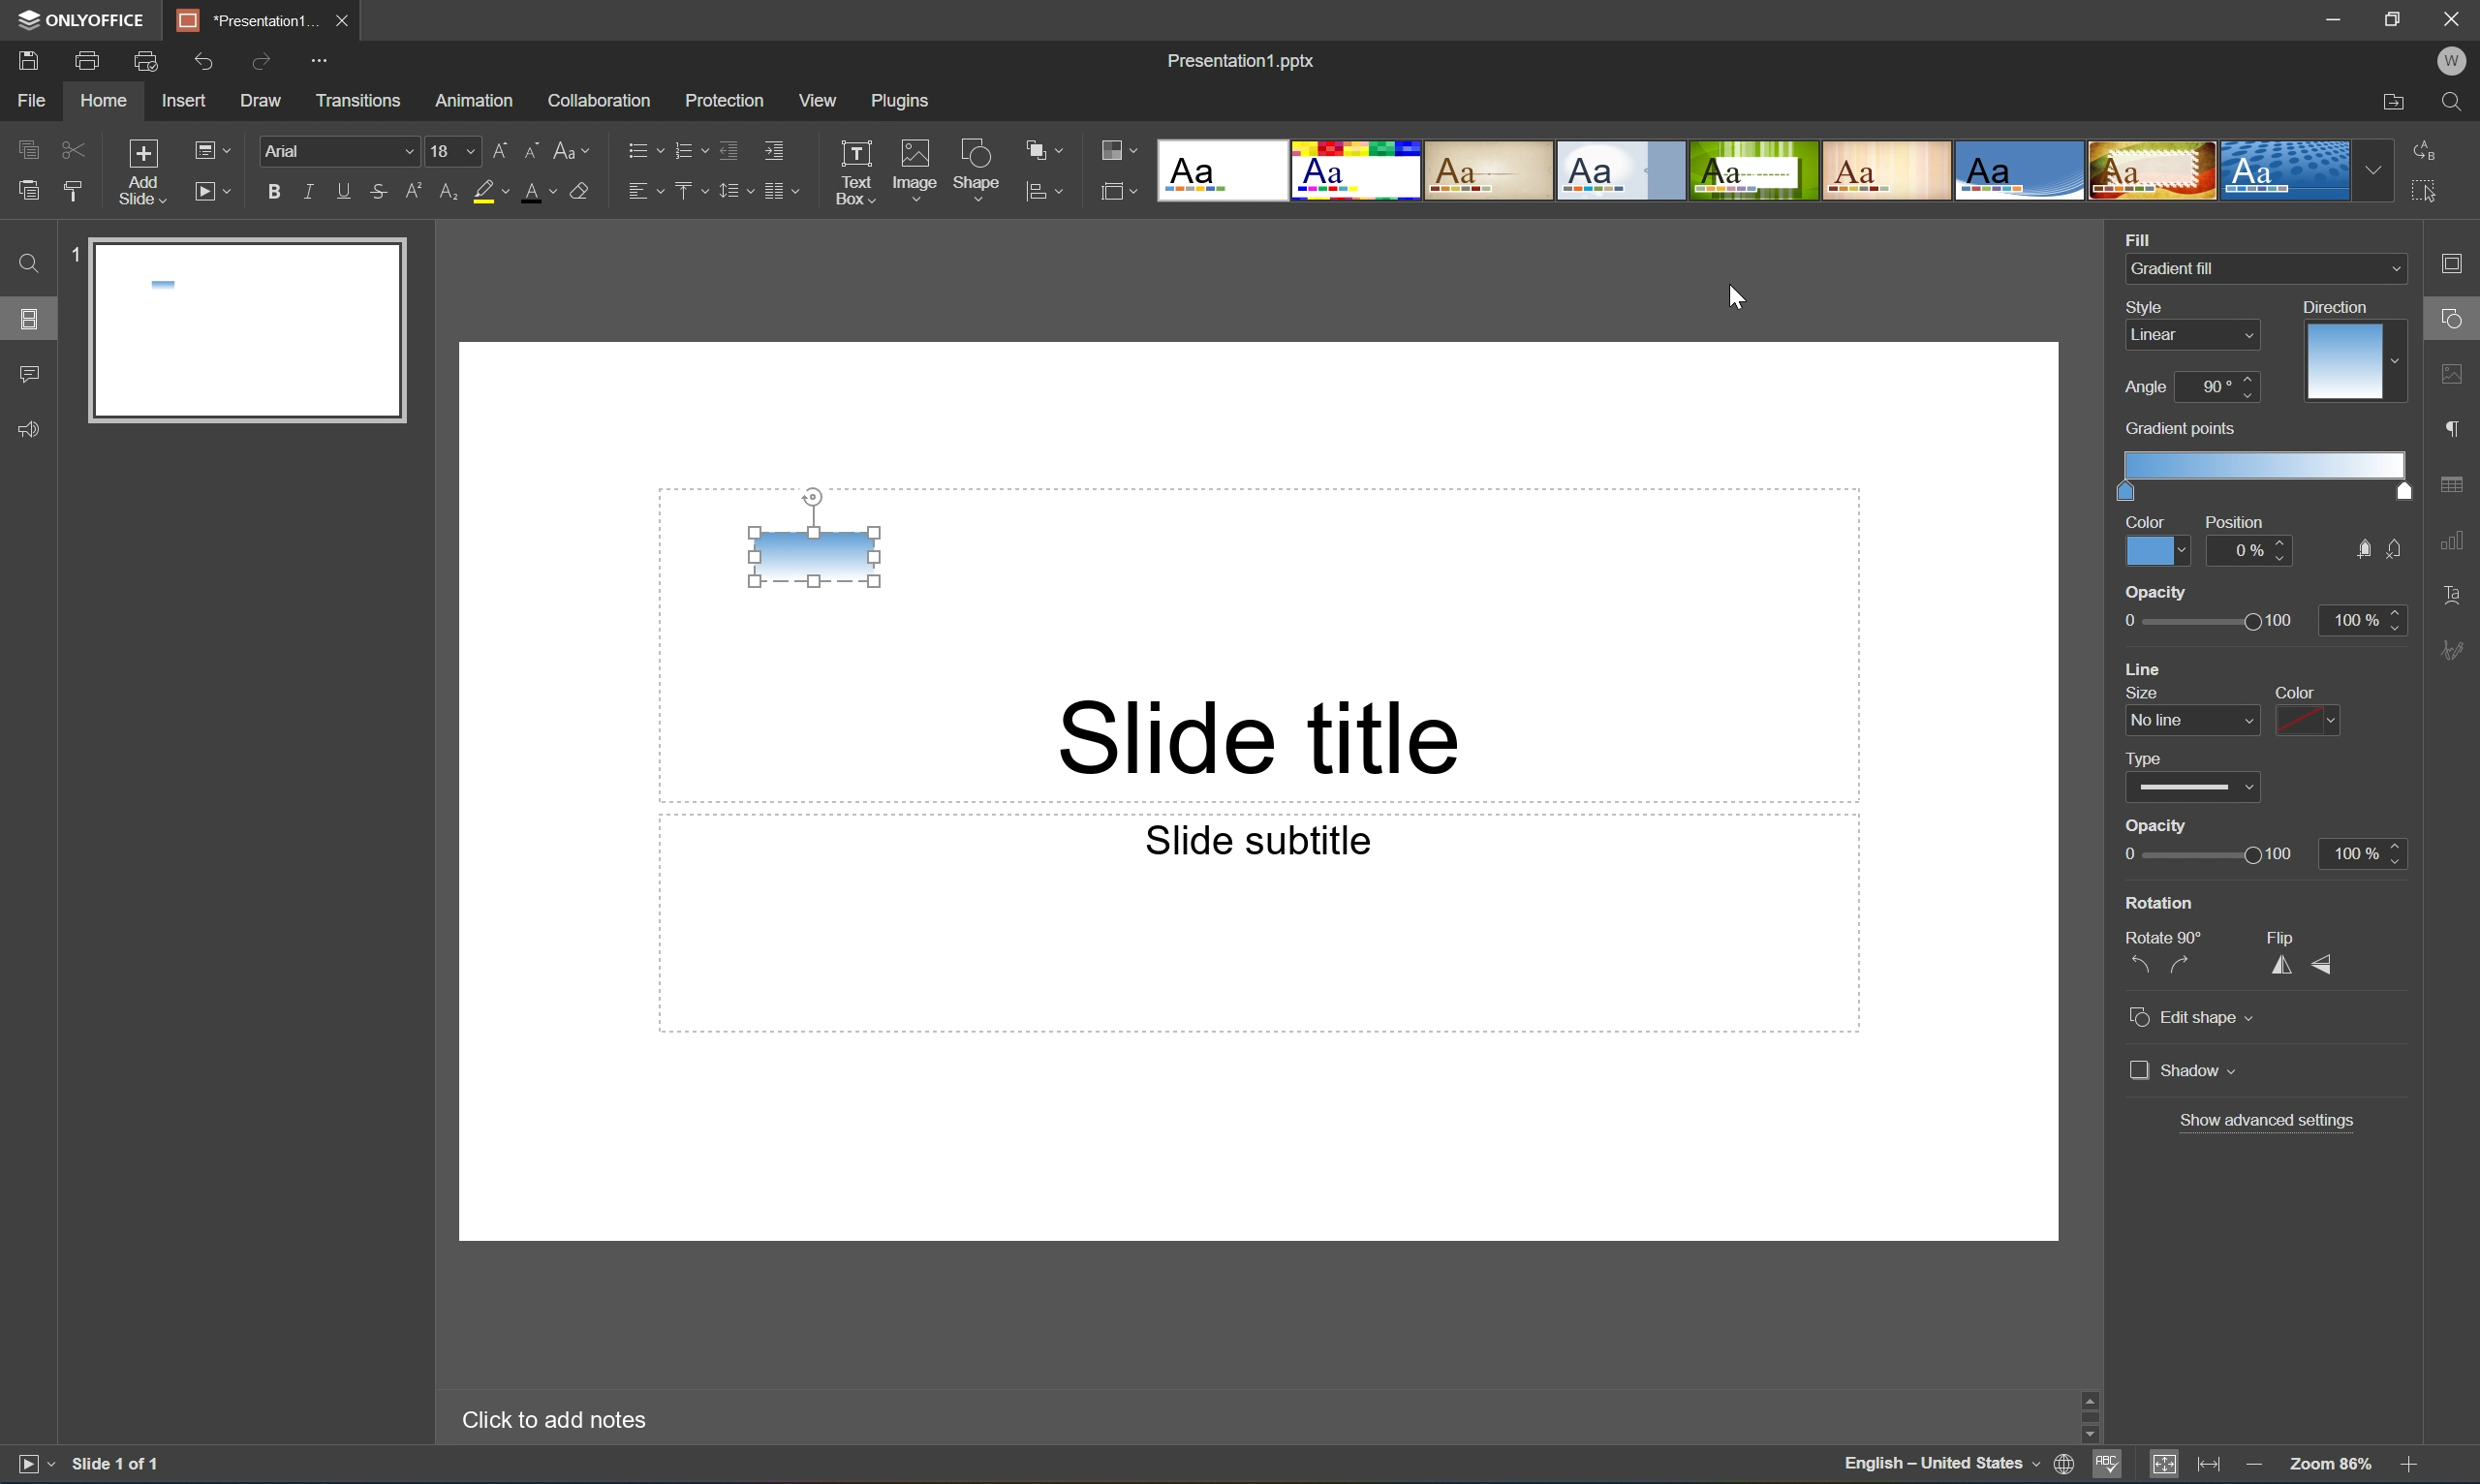  I want to click on Text Box, so click(854, 172).